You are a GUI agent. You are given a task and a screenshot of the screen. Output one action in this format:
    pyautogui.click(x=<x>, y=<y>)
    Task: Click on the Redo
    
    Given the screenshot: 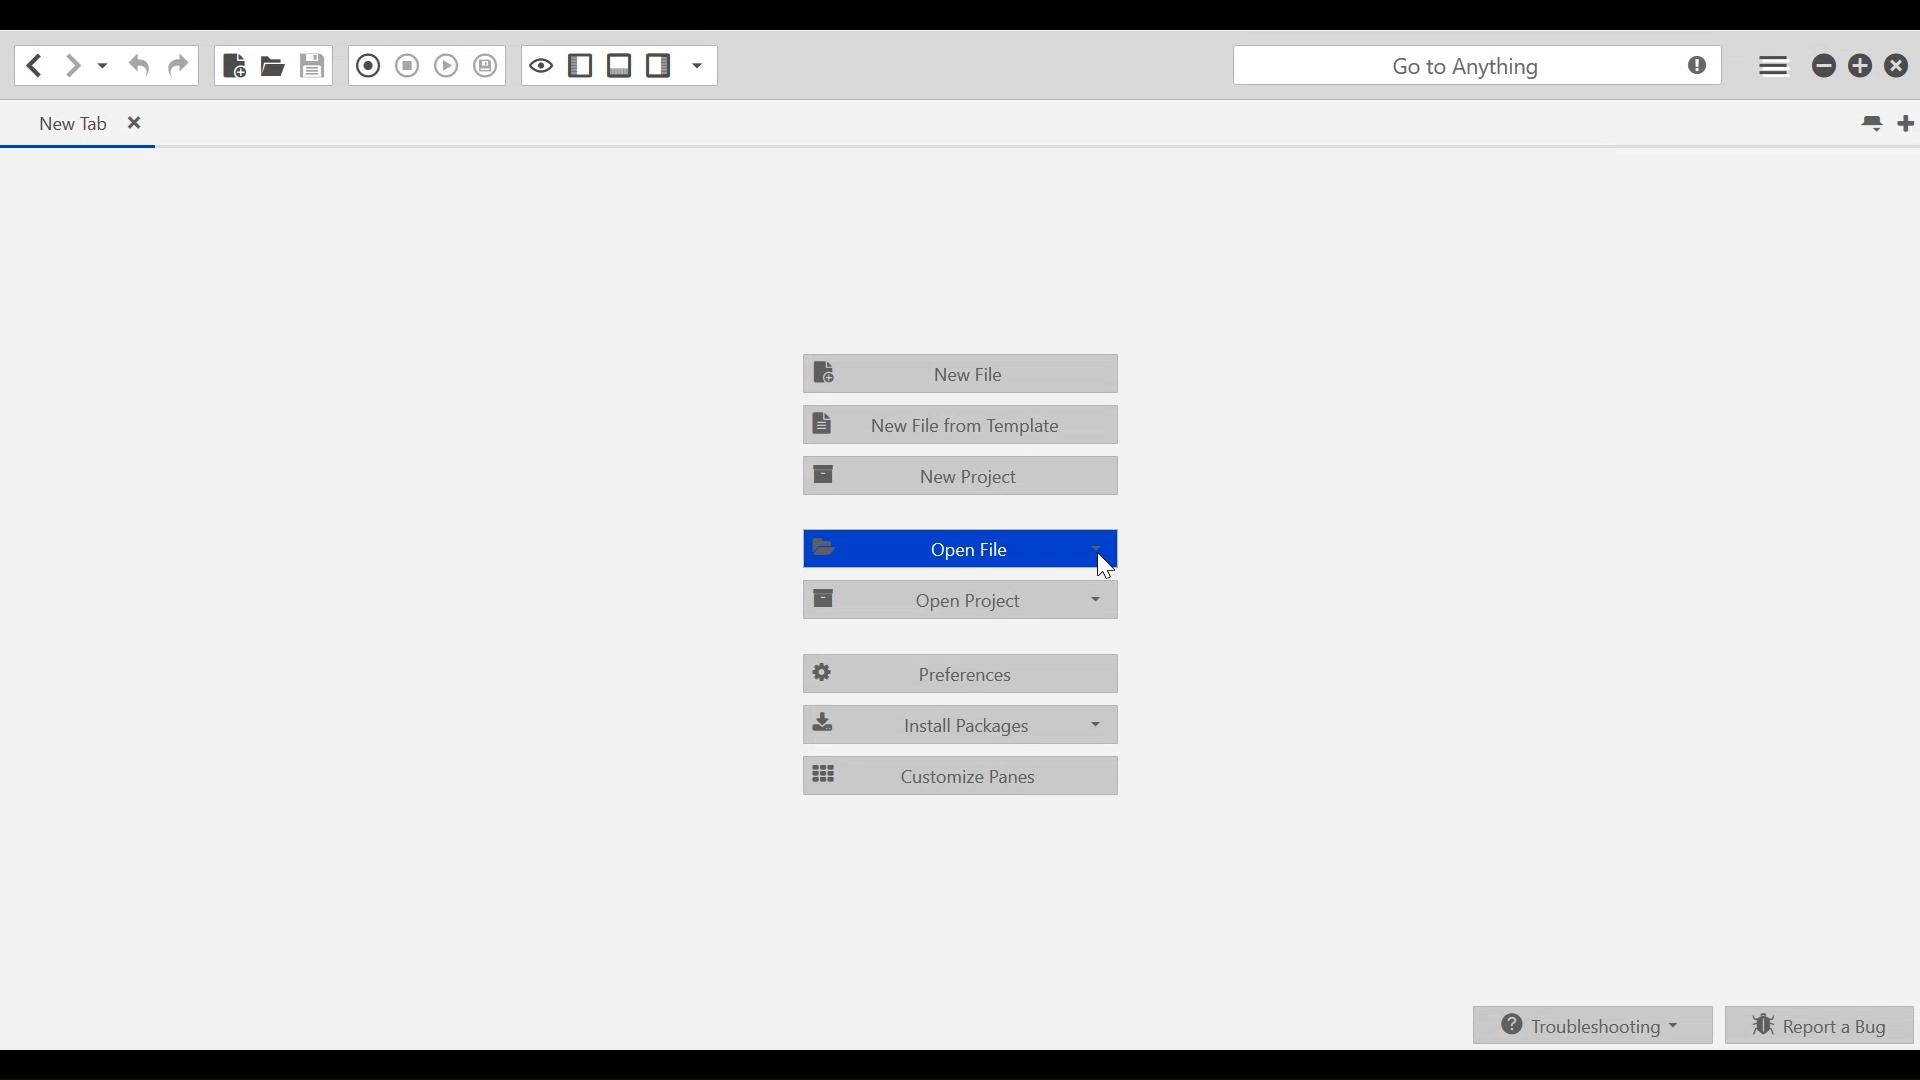 What is the action you would take?
    pyautogui.click(x=177, y=66)
    